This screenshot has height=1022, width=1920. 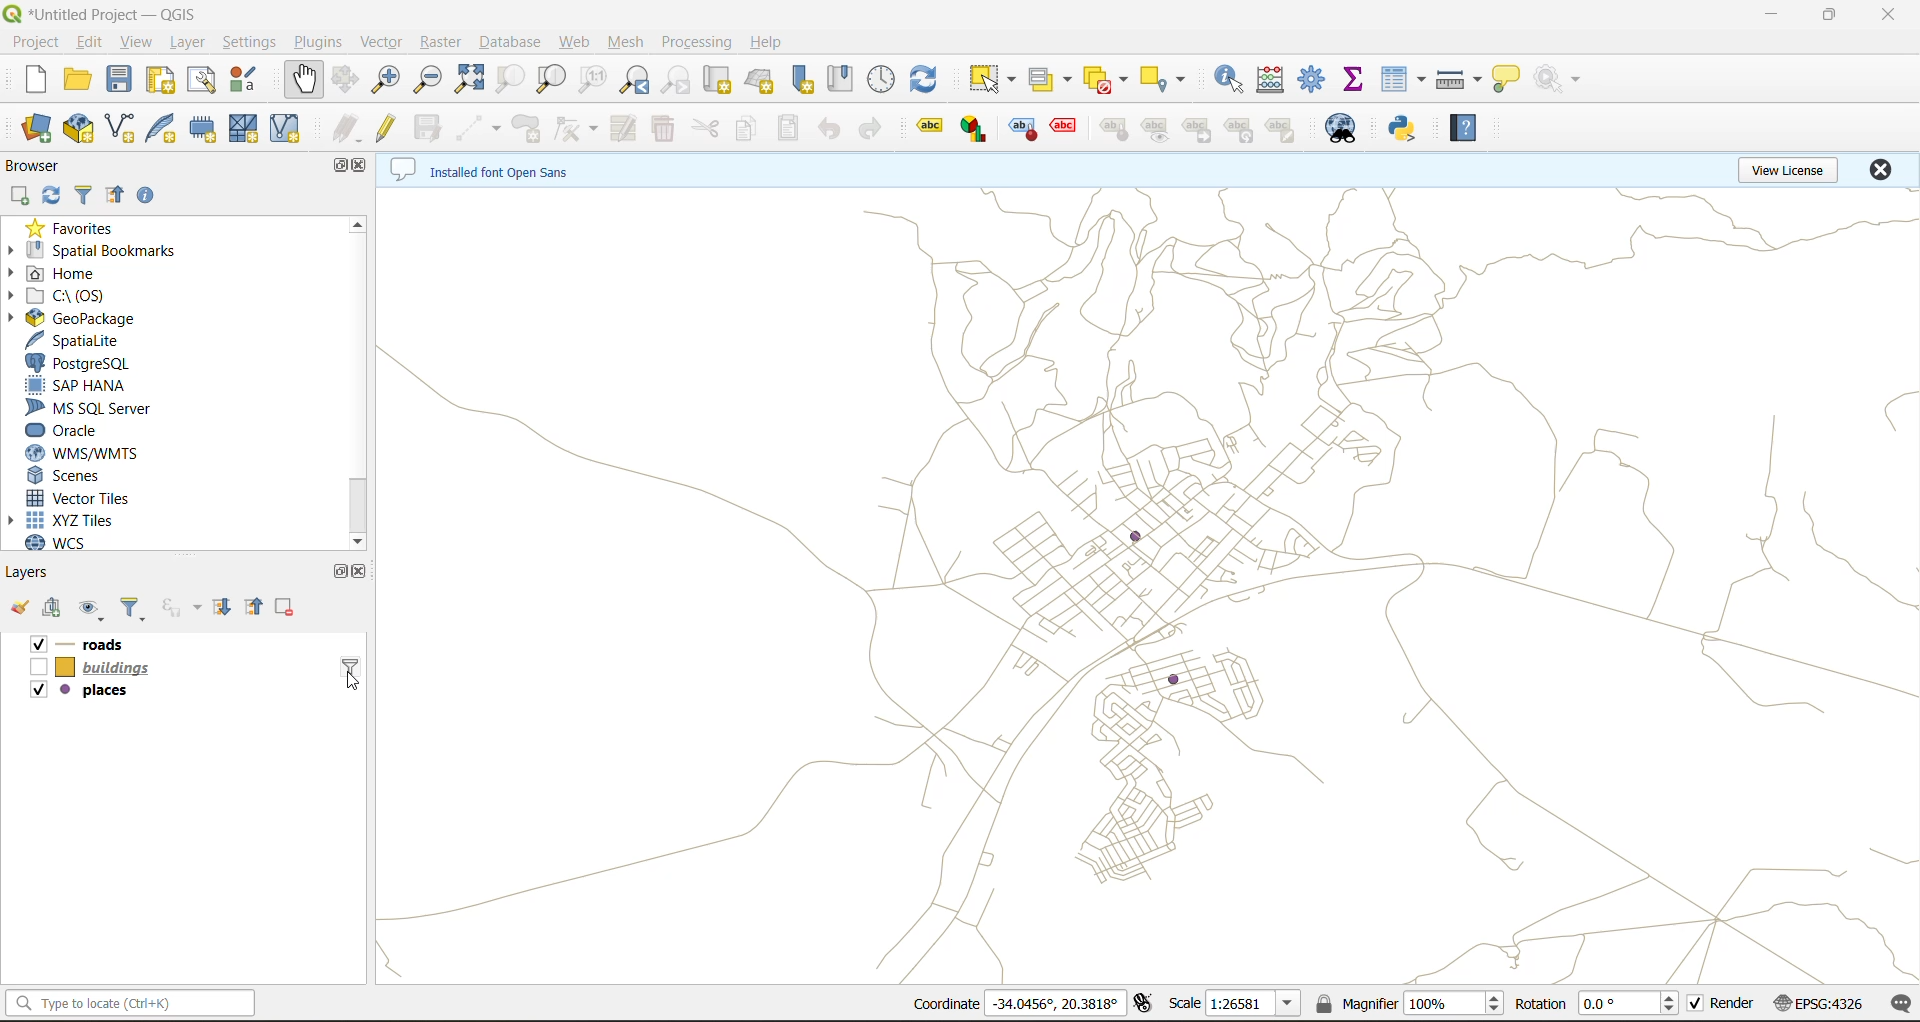 I want to click on redo, so click(x=876, y=131).